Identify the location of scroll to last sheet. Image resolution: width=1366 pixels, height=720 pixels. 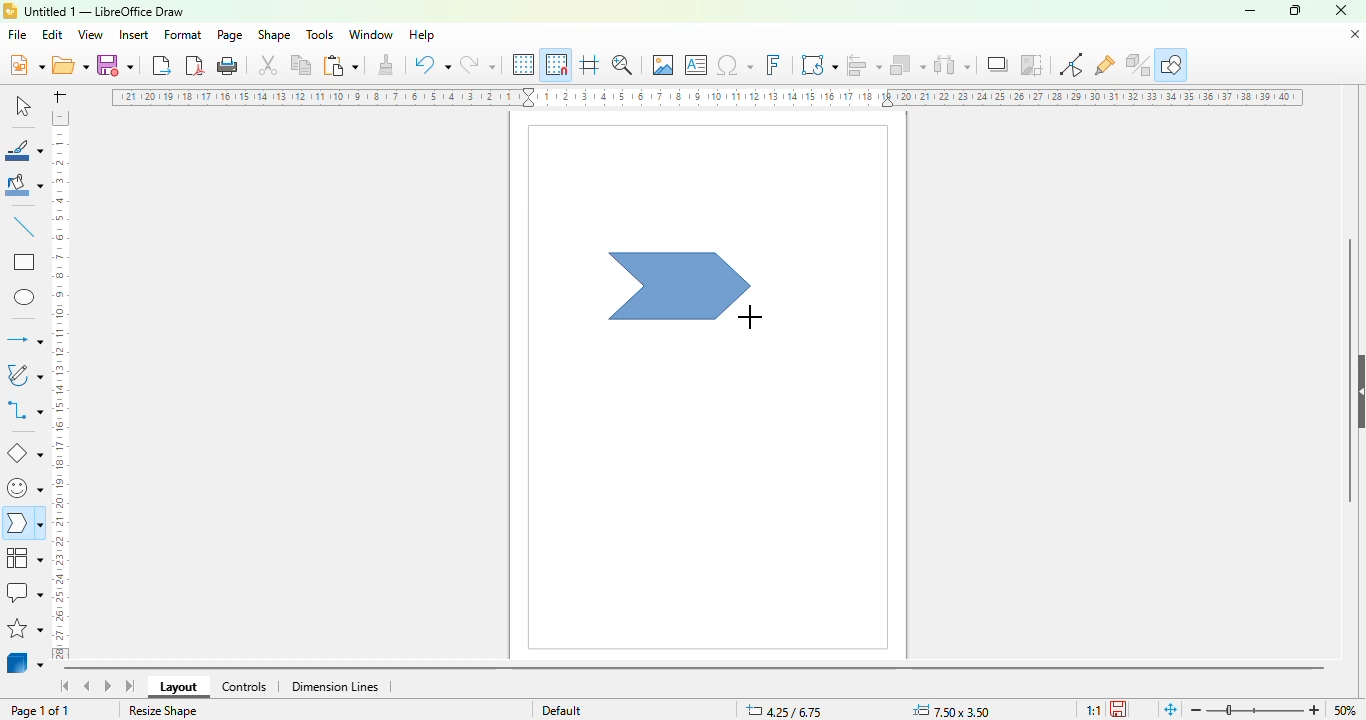
(131, 686).